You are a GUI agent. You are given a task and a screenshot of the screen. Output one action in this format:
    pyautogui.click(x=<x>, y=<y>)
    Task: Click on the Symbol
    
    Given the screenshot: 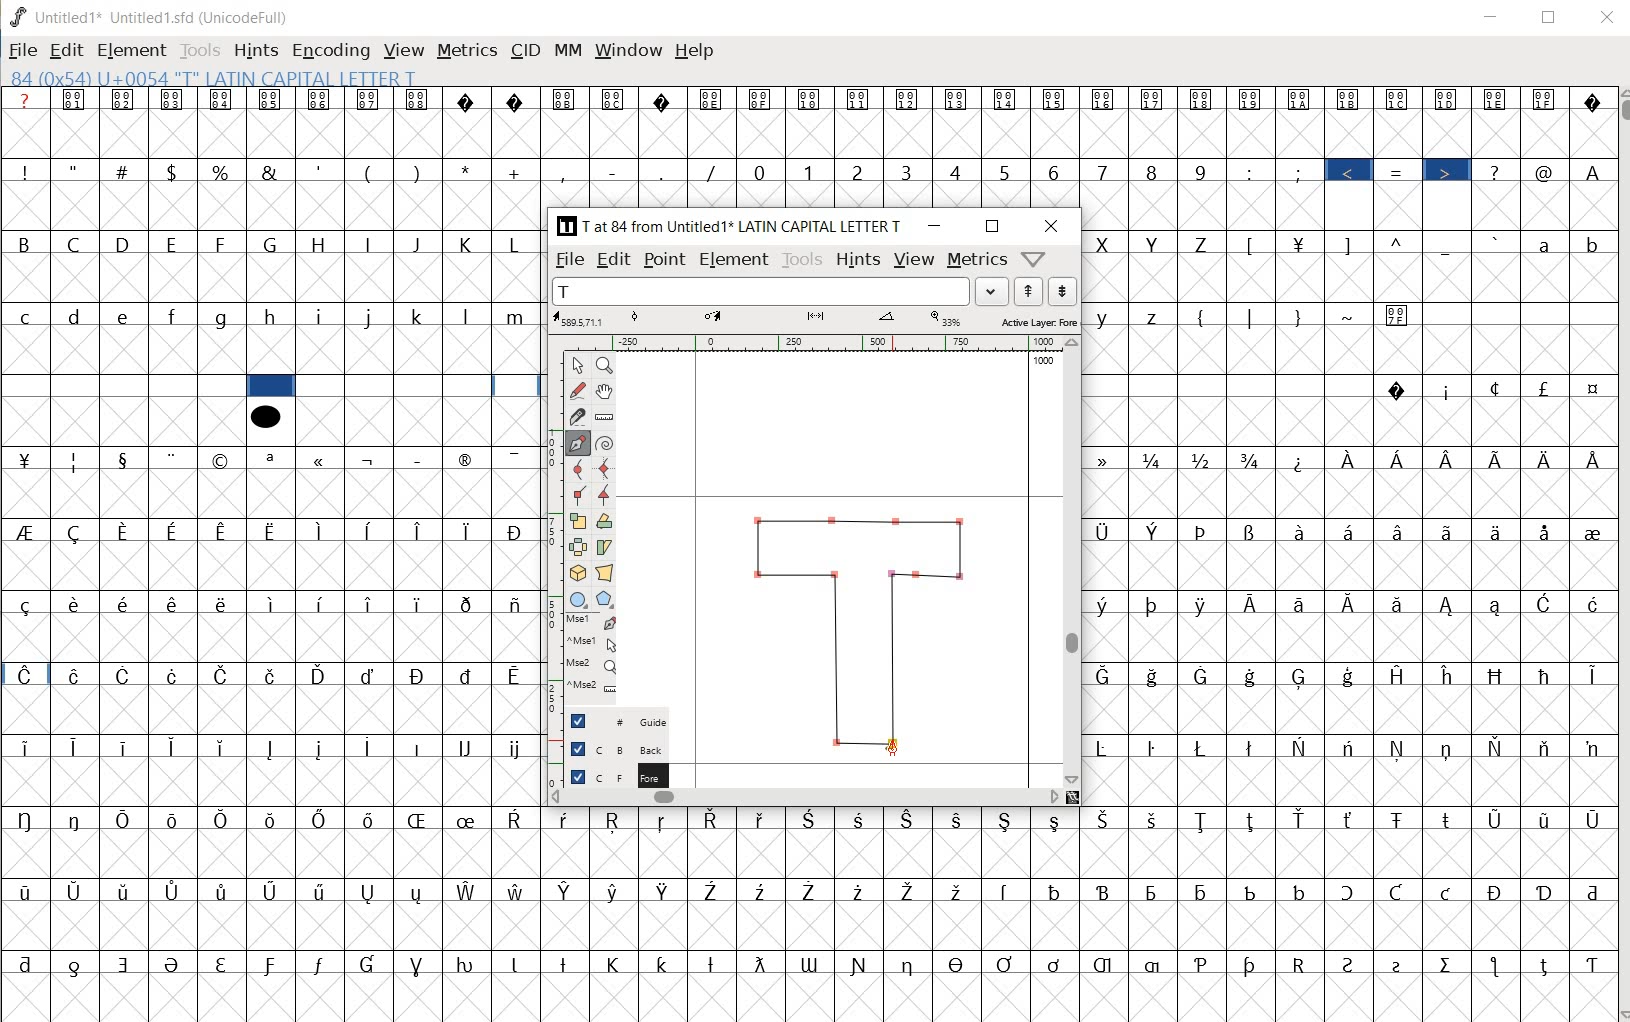 What is the action you would take?
    pyautogui.click(x=1153, y=748)
    